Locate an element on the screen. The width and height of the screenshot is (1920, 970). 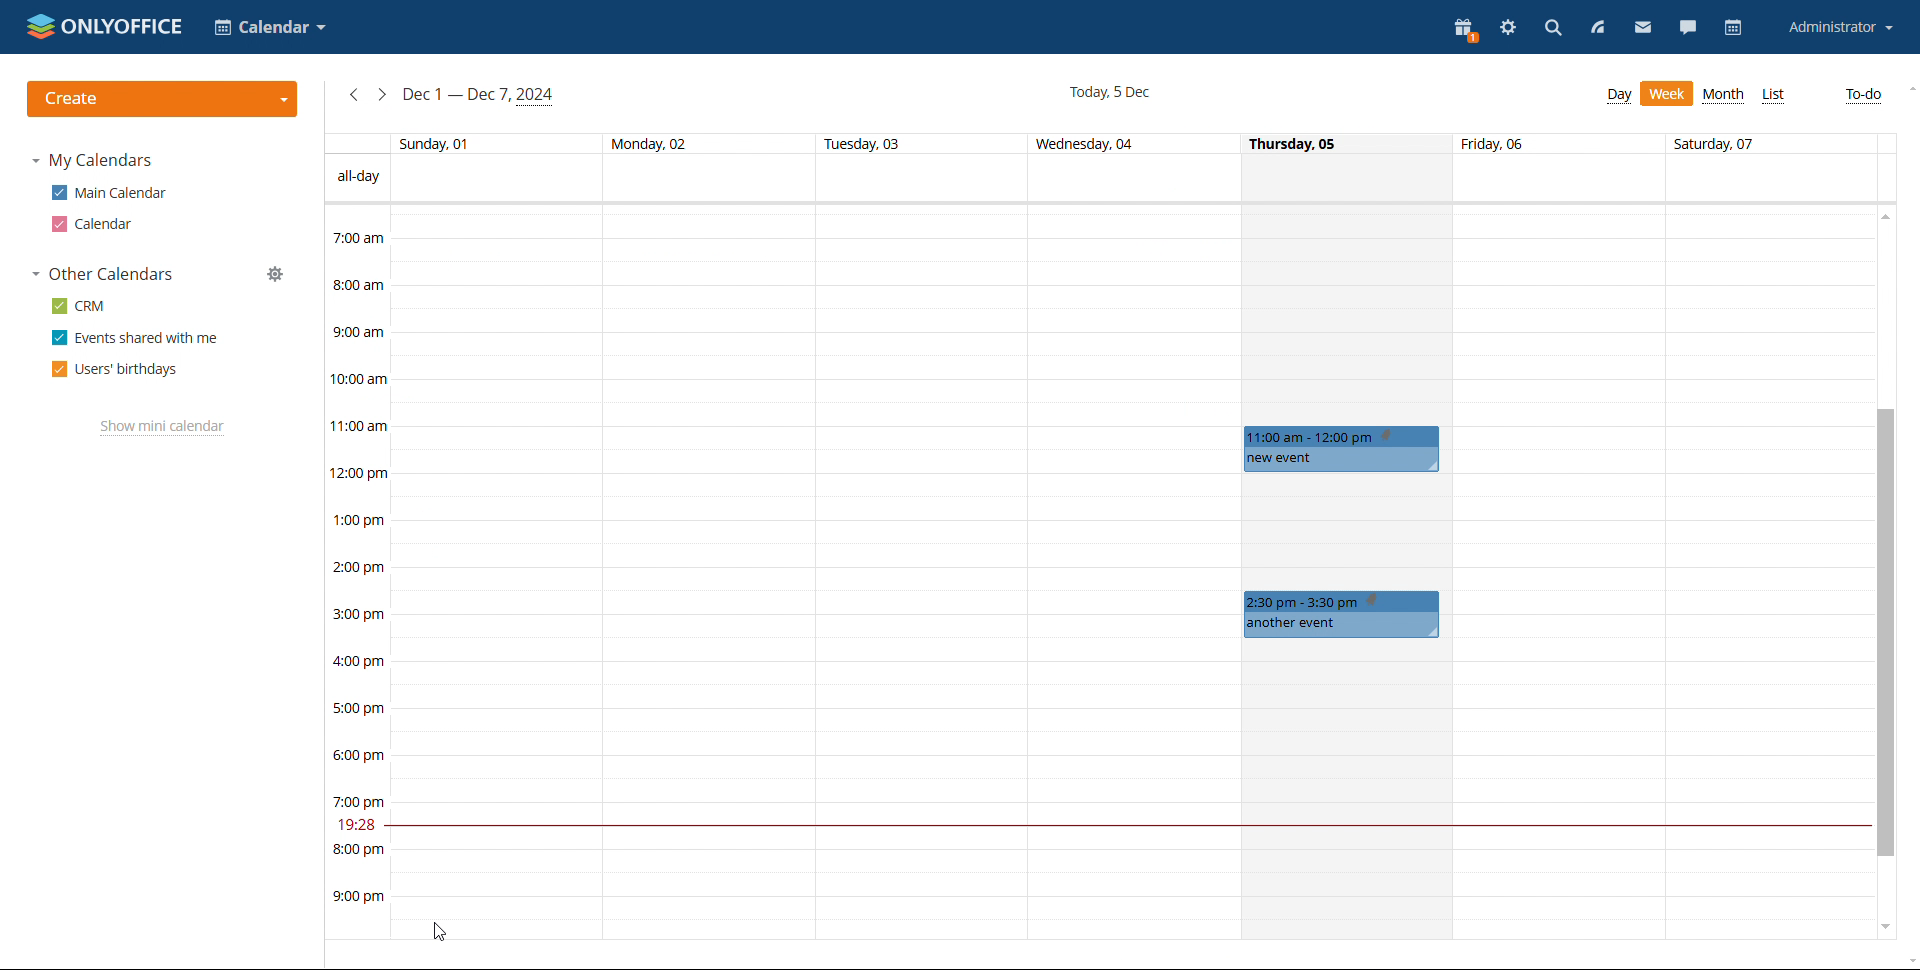
2:00 pm is located at coordinates (359, 567).